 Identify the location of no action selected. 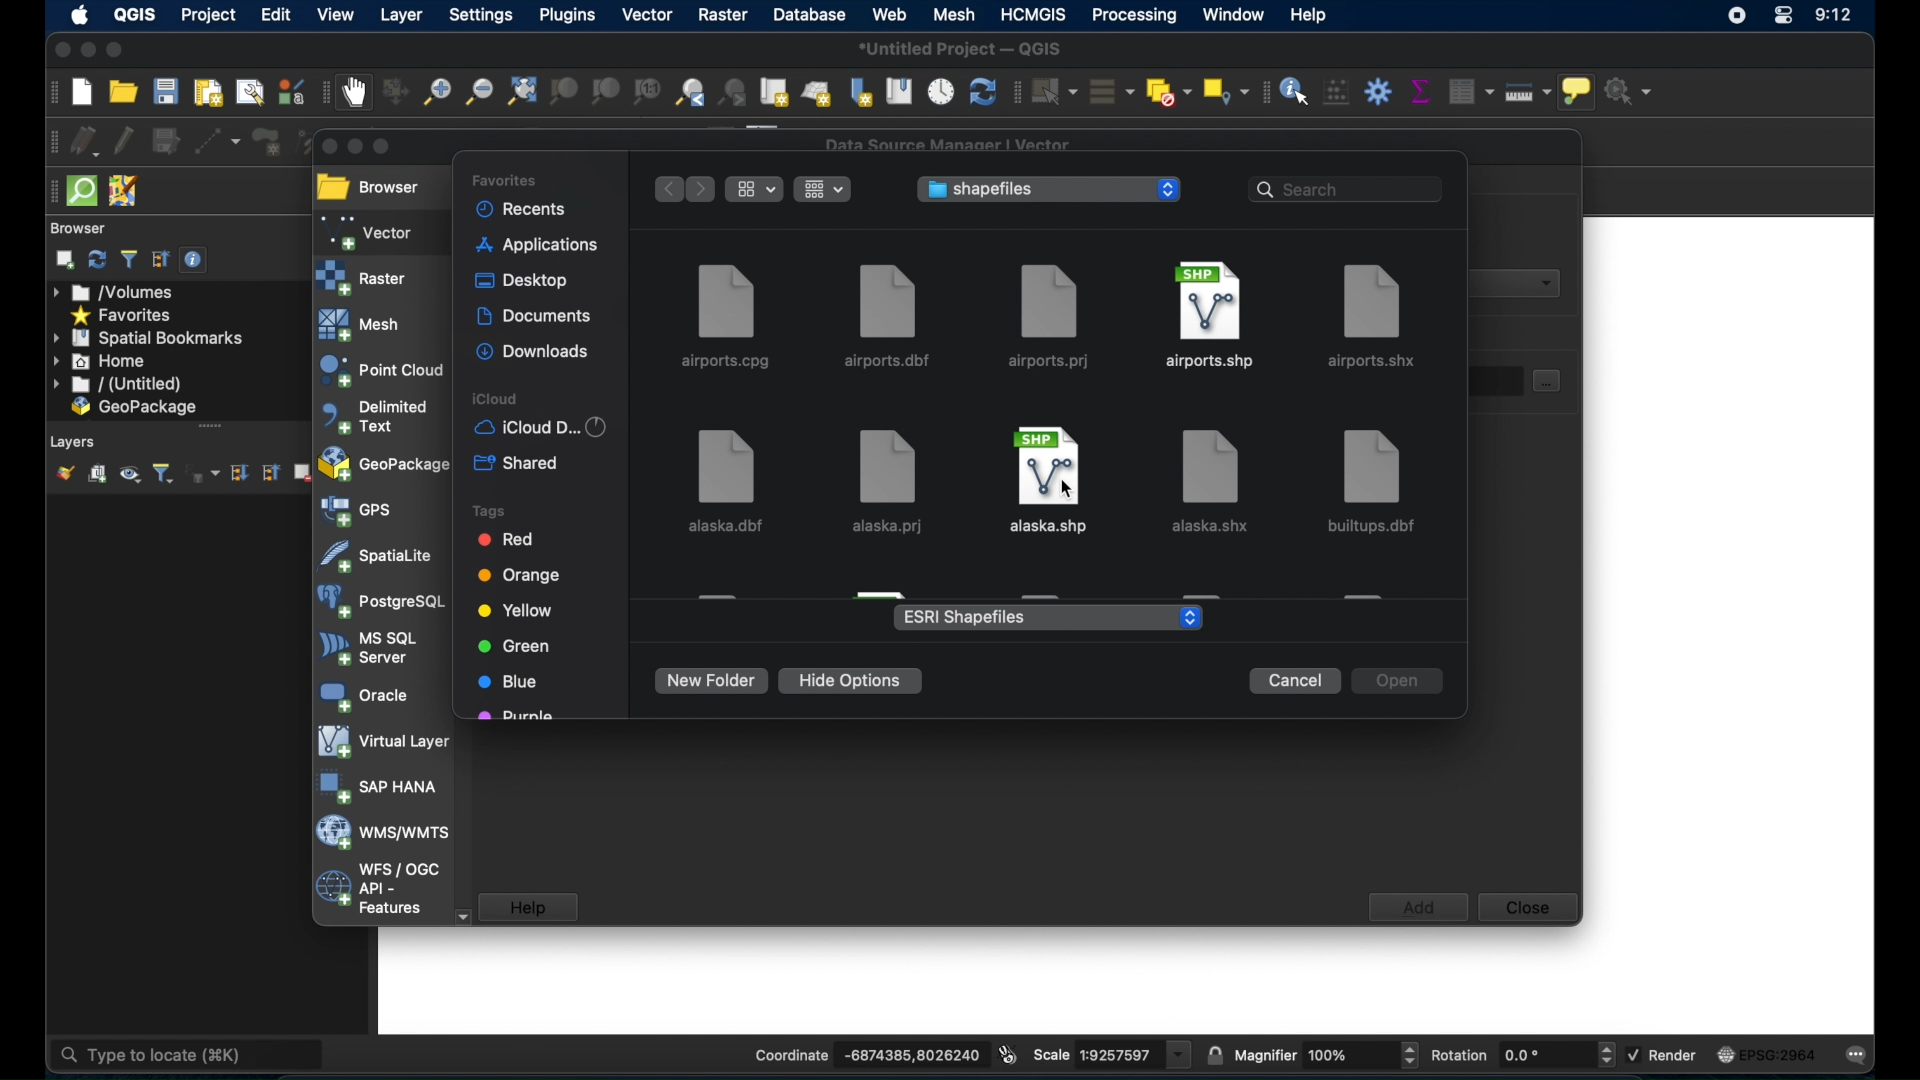
(1636, 91).